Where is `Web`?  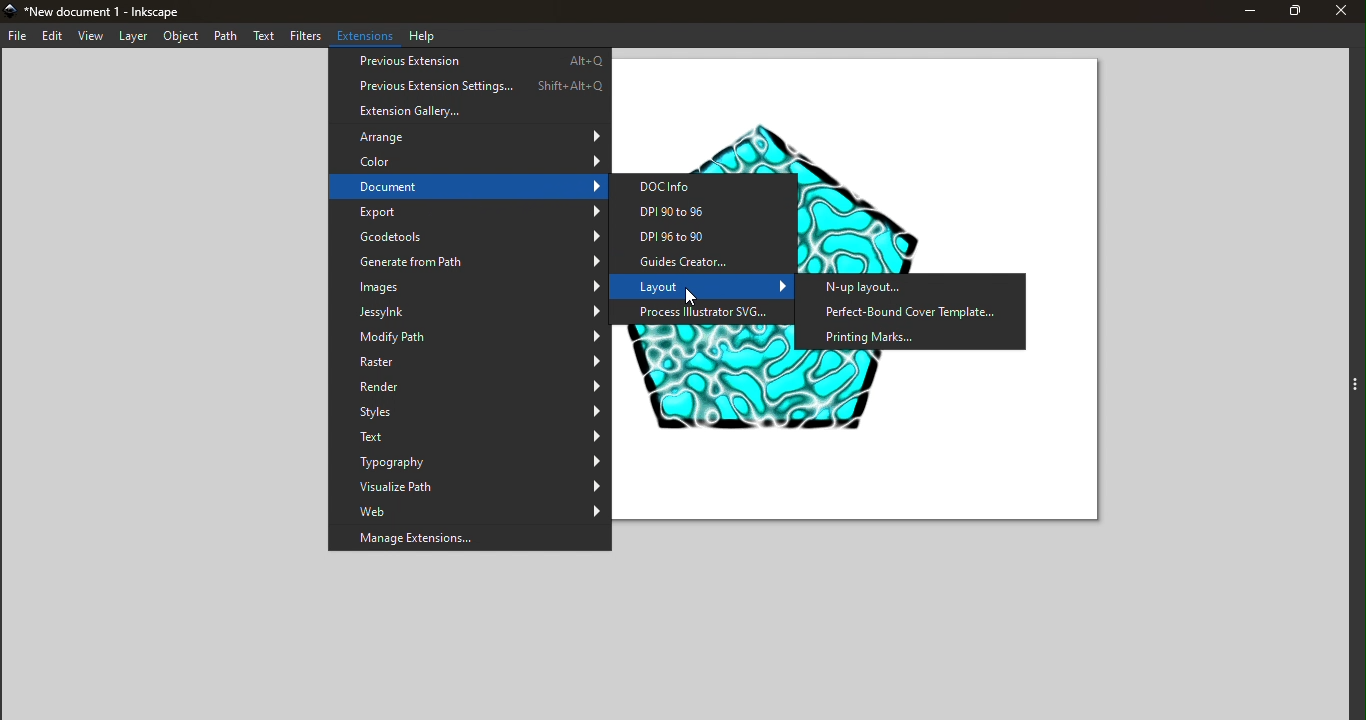 Web is located at coordinates (469, 511).